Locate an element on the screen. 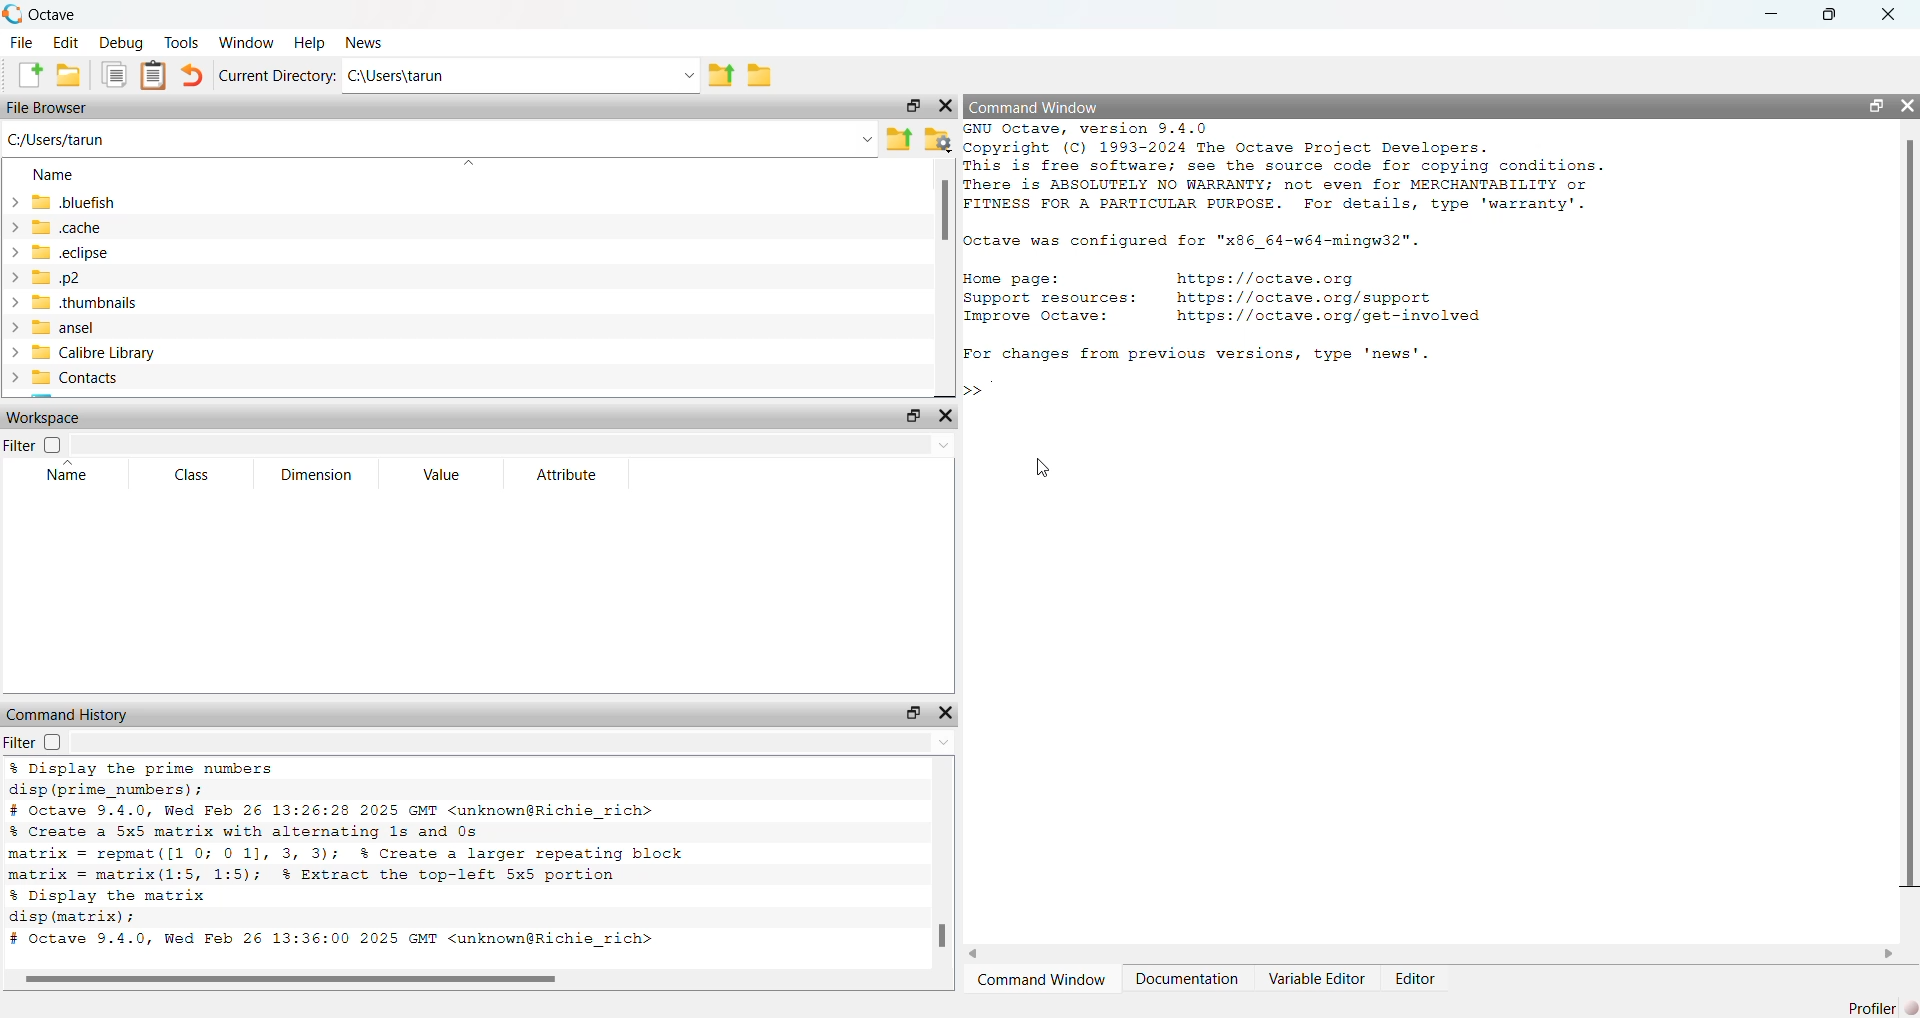  For changes from previous versions, type 'news'. is located at coordinates (1212, 354).